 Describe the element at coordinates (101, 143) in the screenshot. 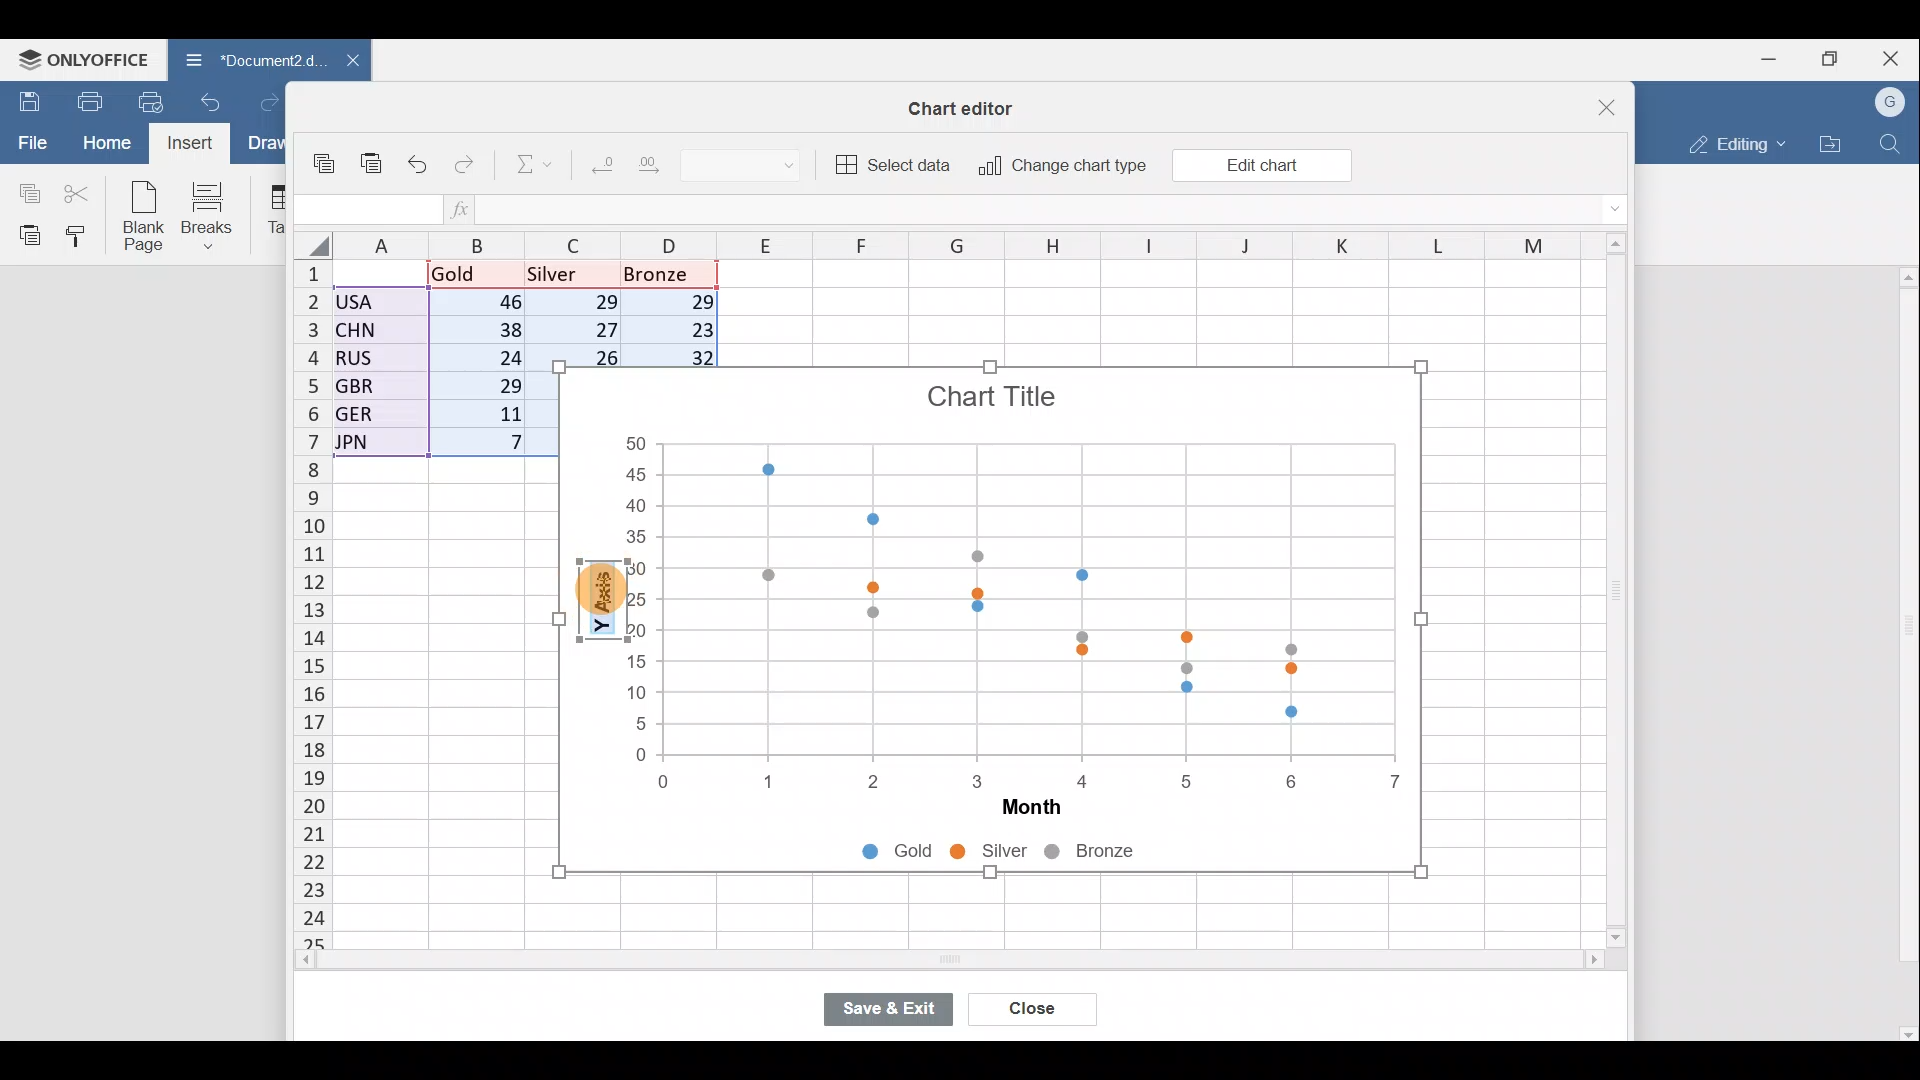

I see `Home` at that location.